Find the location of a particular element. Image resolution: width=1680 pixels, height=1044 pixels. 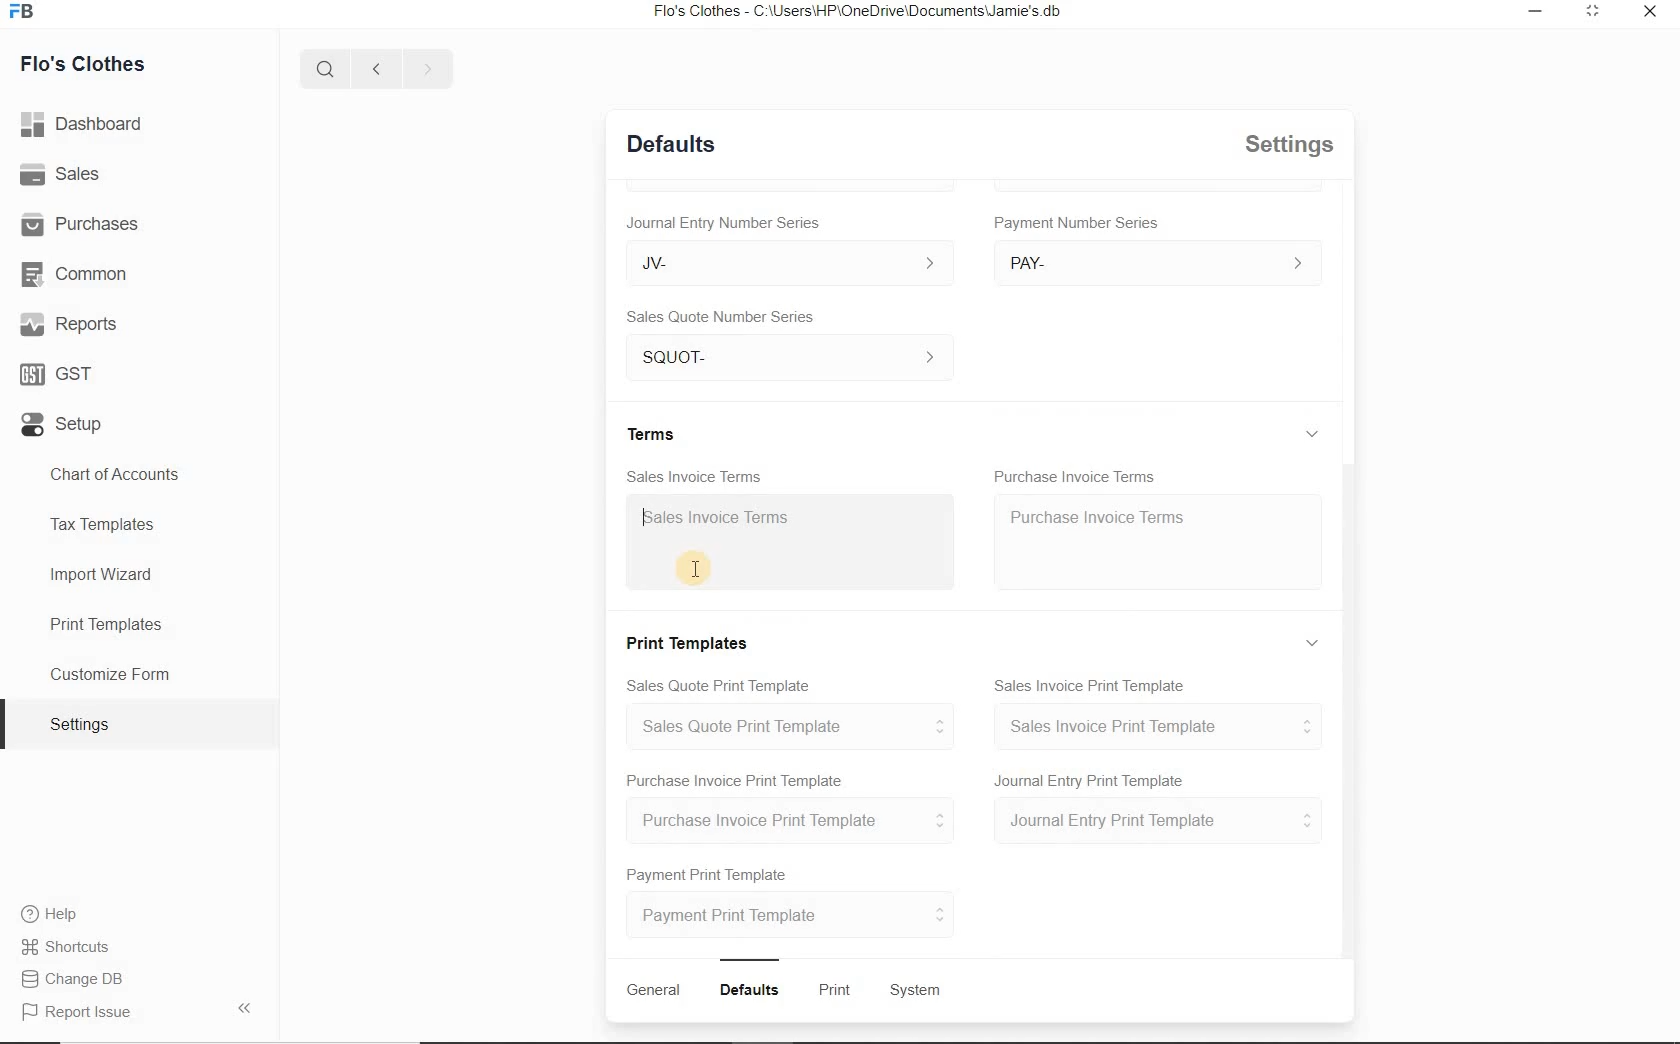

Journal Entry Number Series is located at coordinates (723, 223).